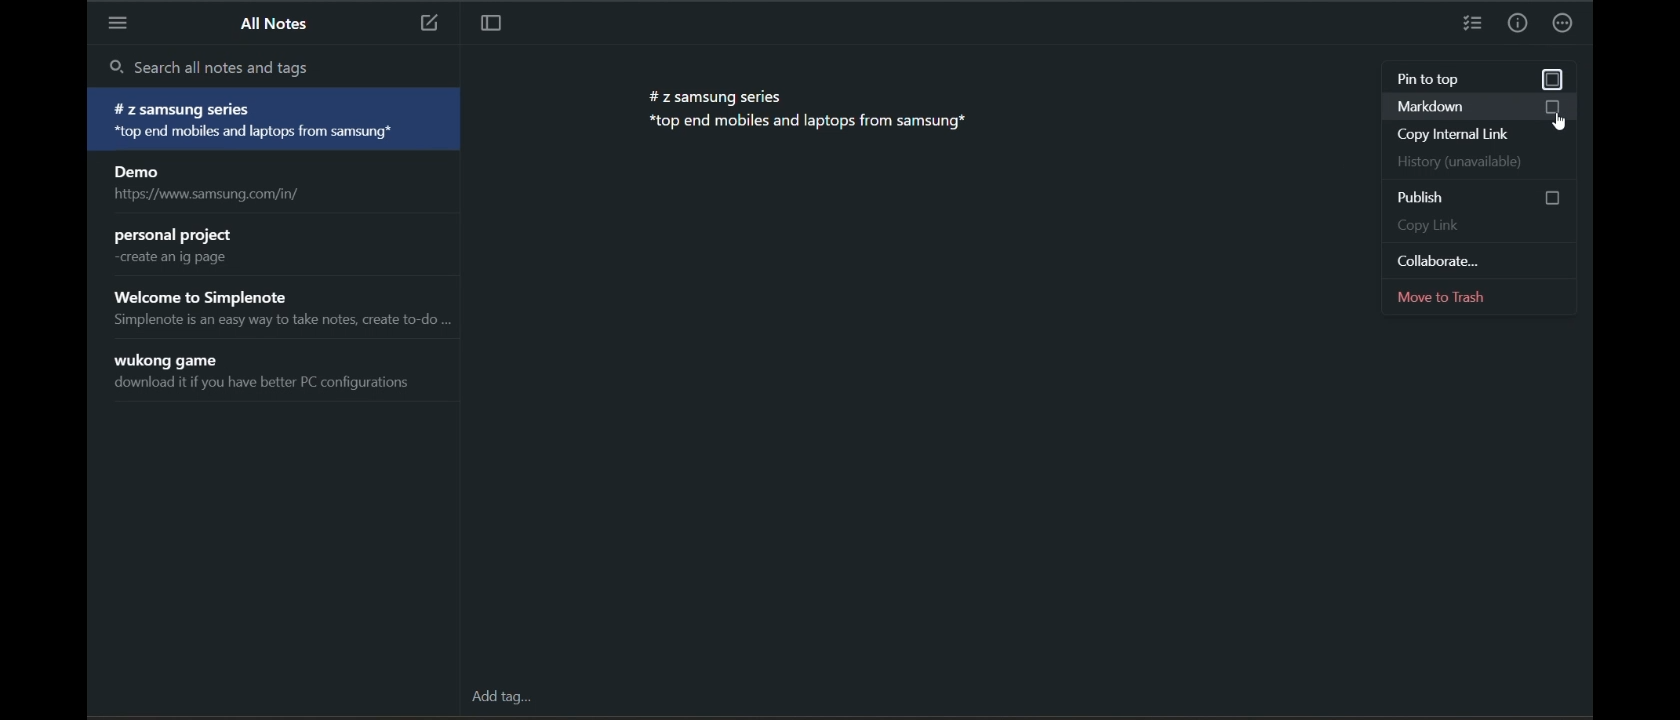 This screenshot has width=1680, height=720. I want to click on #z samsung series *top end mobiles and laptops from samsung*, so click(812, 115).